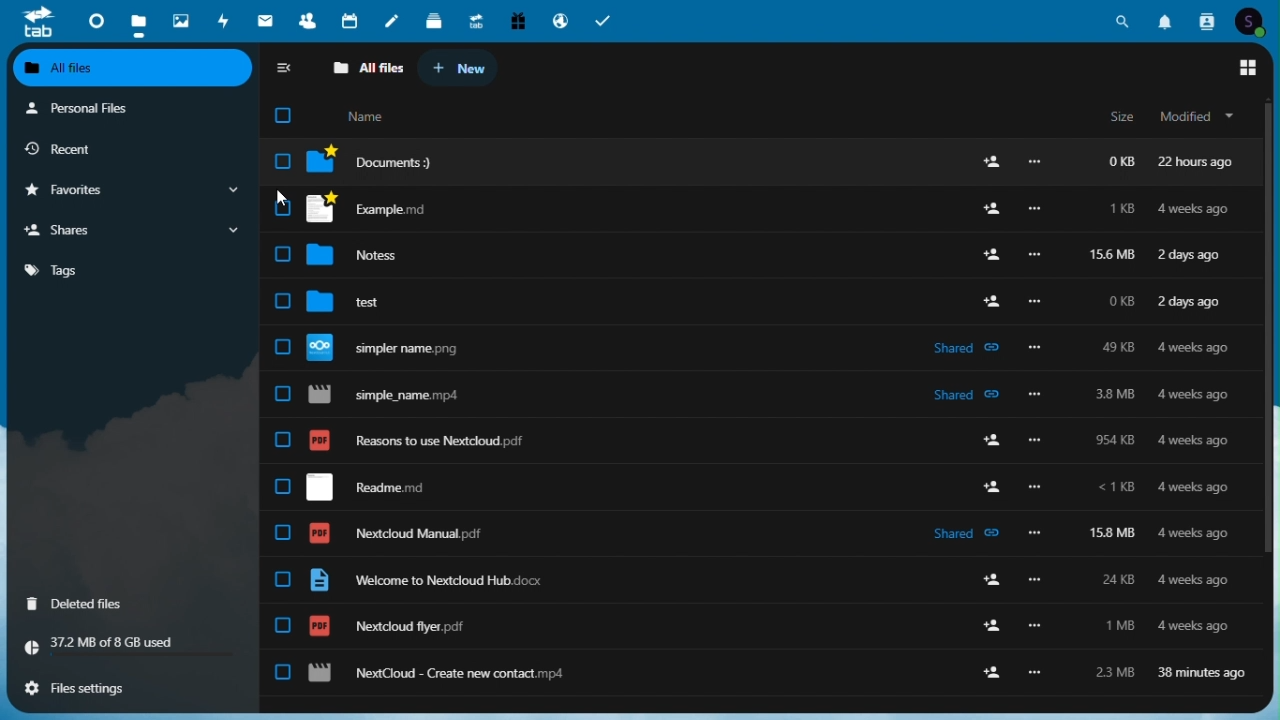  I want to click on personal files, so click(133, 107).